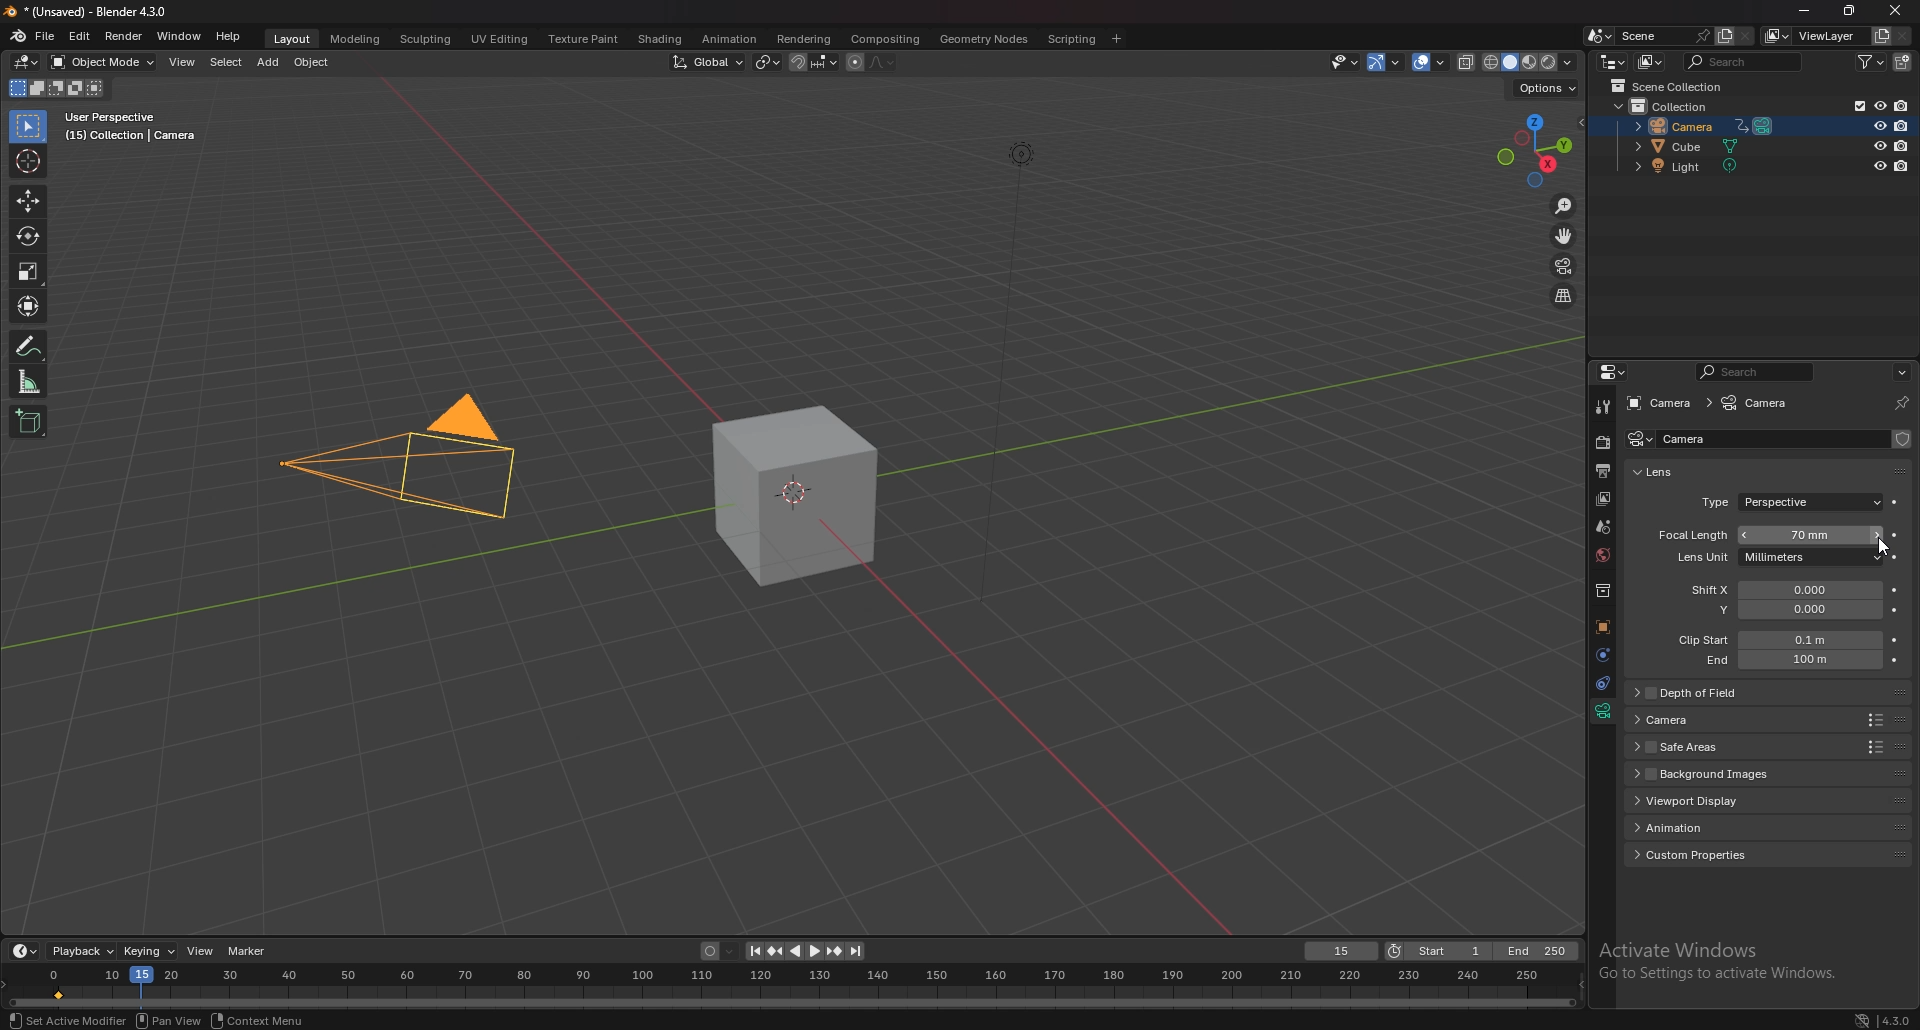 The height and width of the screenshot is (1030, 1920). I want to click on animate property, so click(1896, 557).